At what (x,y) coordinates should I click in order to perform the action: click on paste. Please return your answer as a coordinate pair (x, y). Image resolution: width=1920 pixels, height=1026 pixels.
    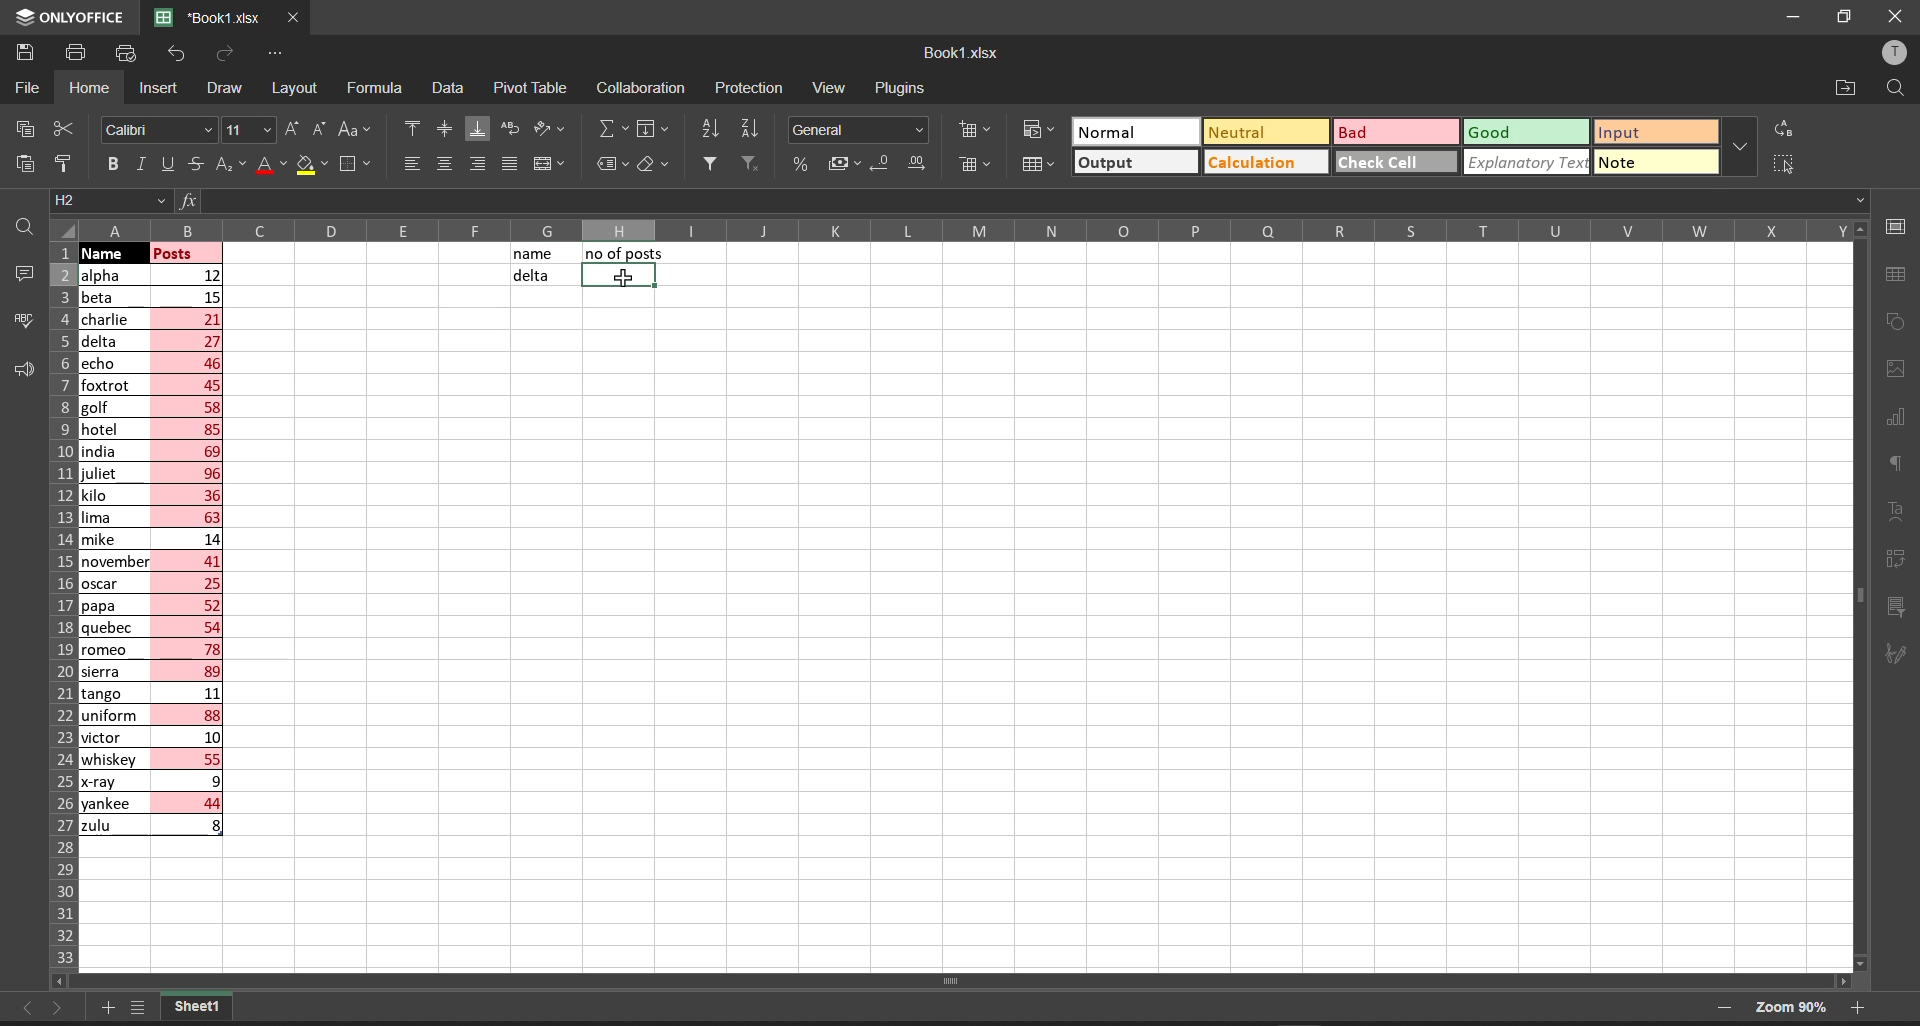
    Looking at the image, I should click on (20, 163).